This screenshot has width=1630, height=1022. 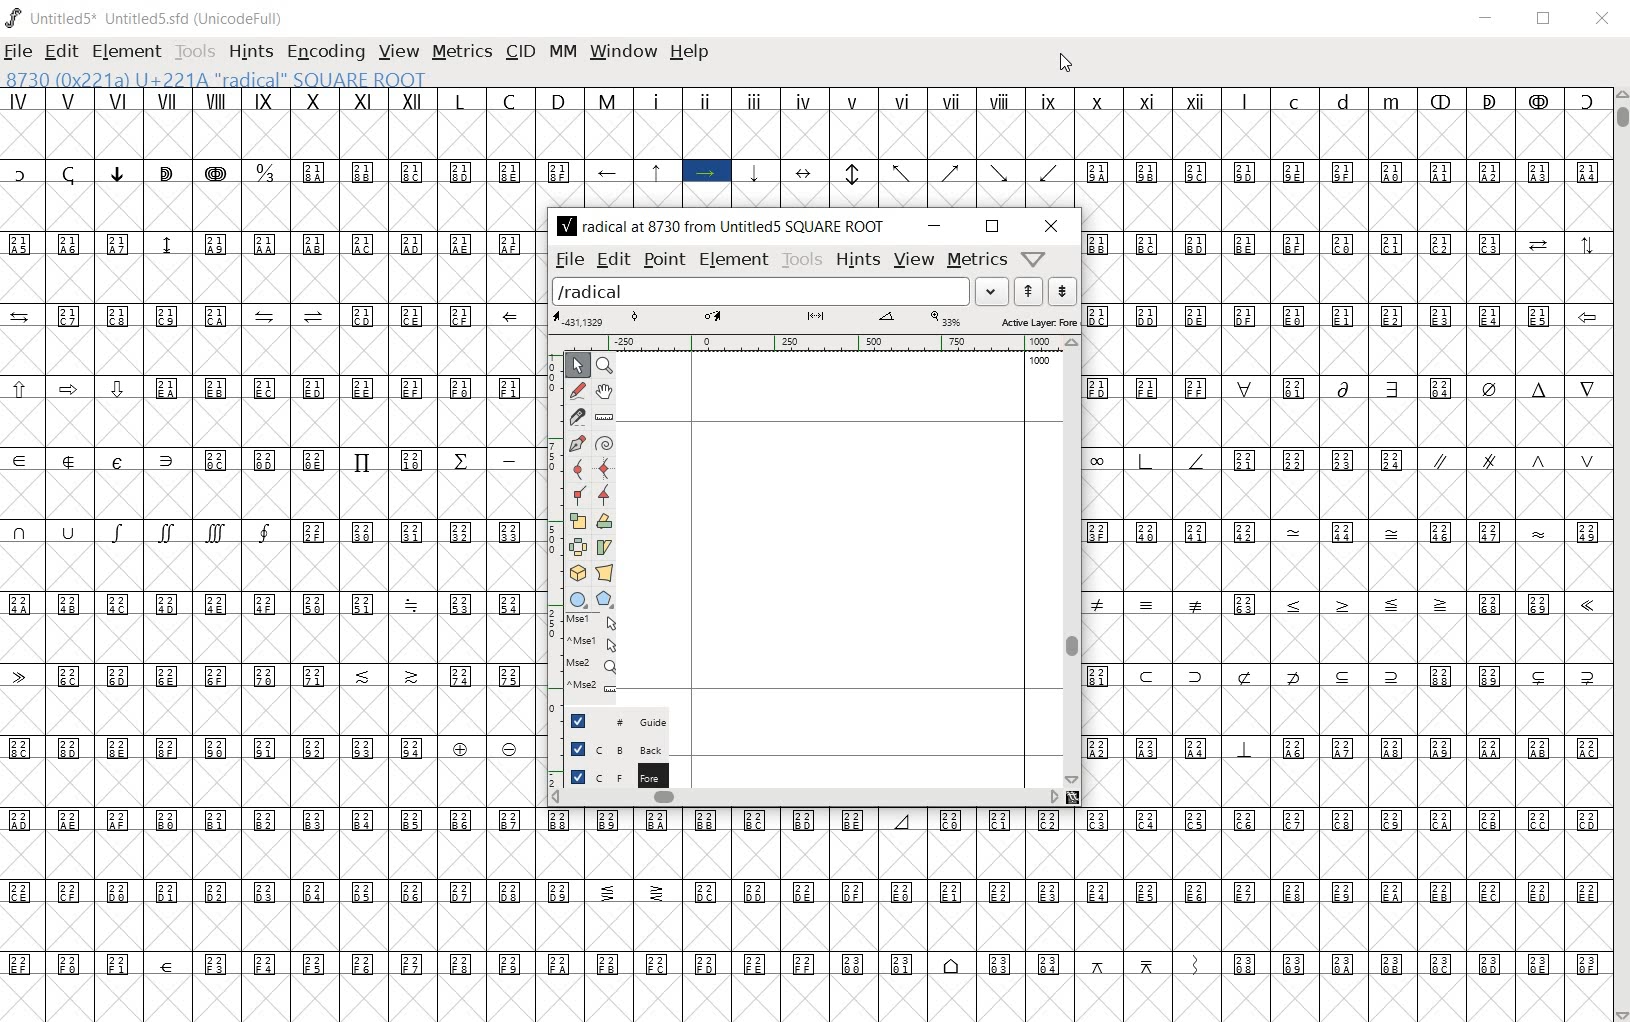 What do you see at coordinates (606, 443) in the screenshot?
I see `change whether spiro is active or not` at bounding box center [606, 443].